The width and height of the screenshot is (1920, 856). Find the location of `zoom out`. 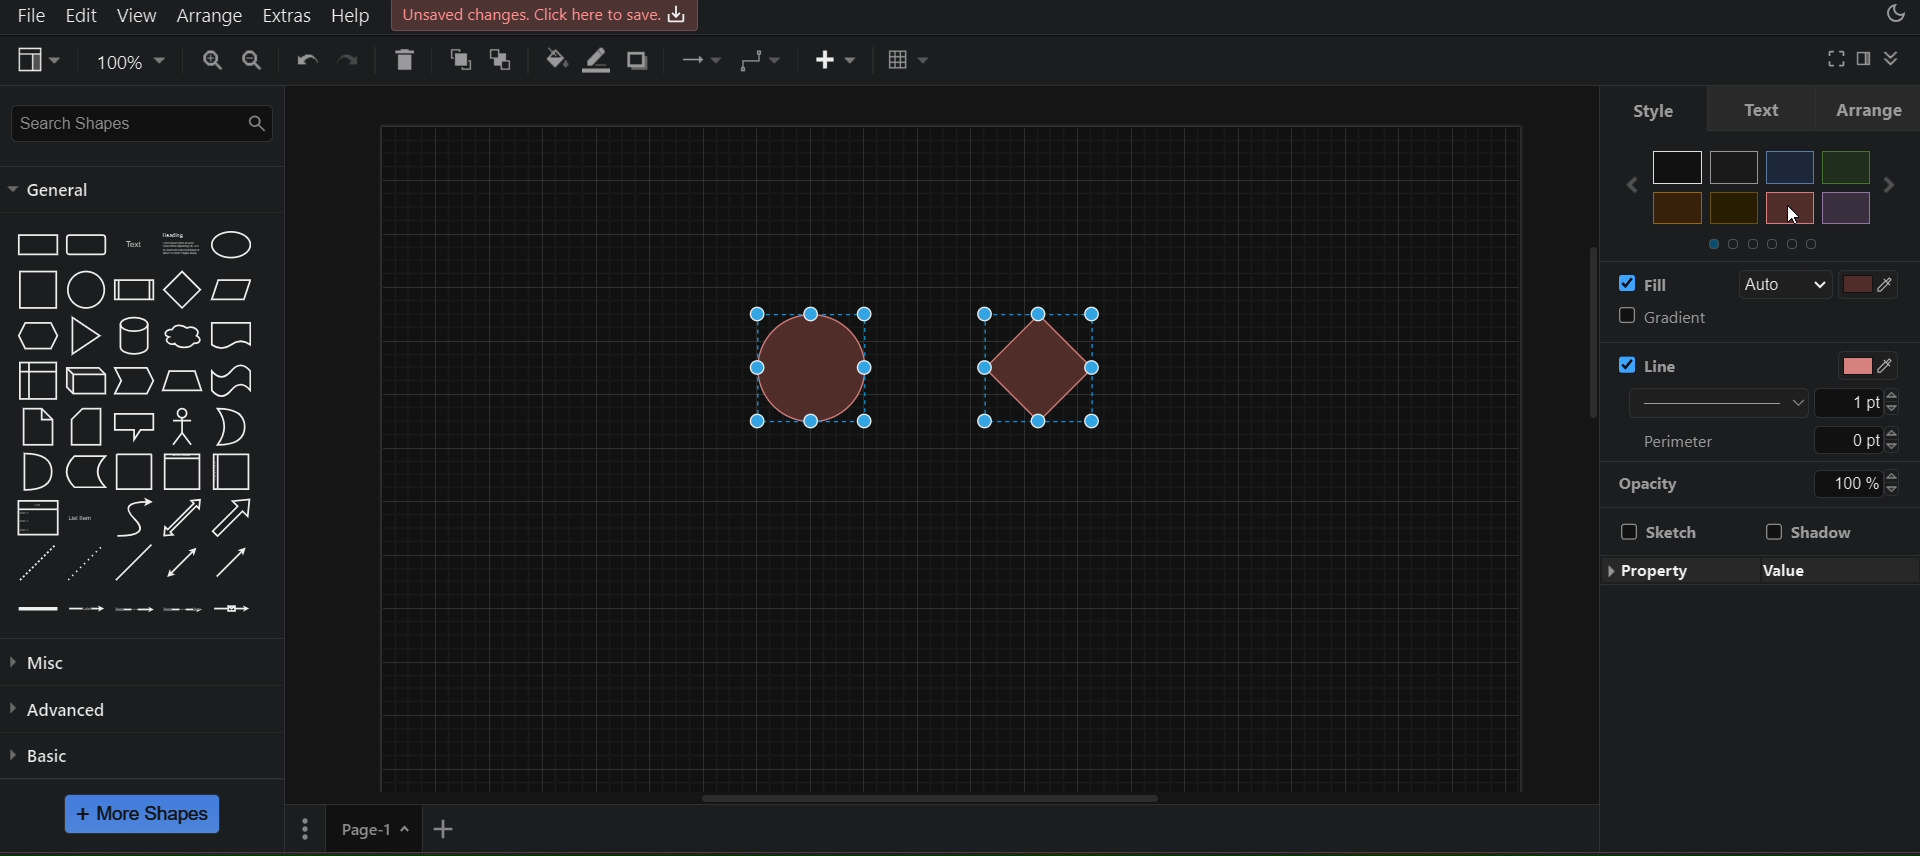

zoom out is located at coordinates (254, 59).